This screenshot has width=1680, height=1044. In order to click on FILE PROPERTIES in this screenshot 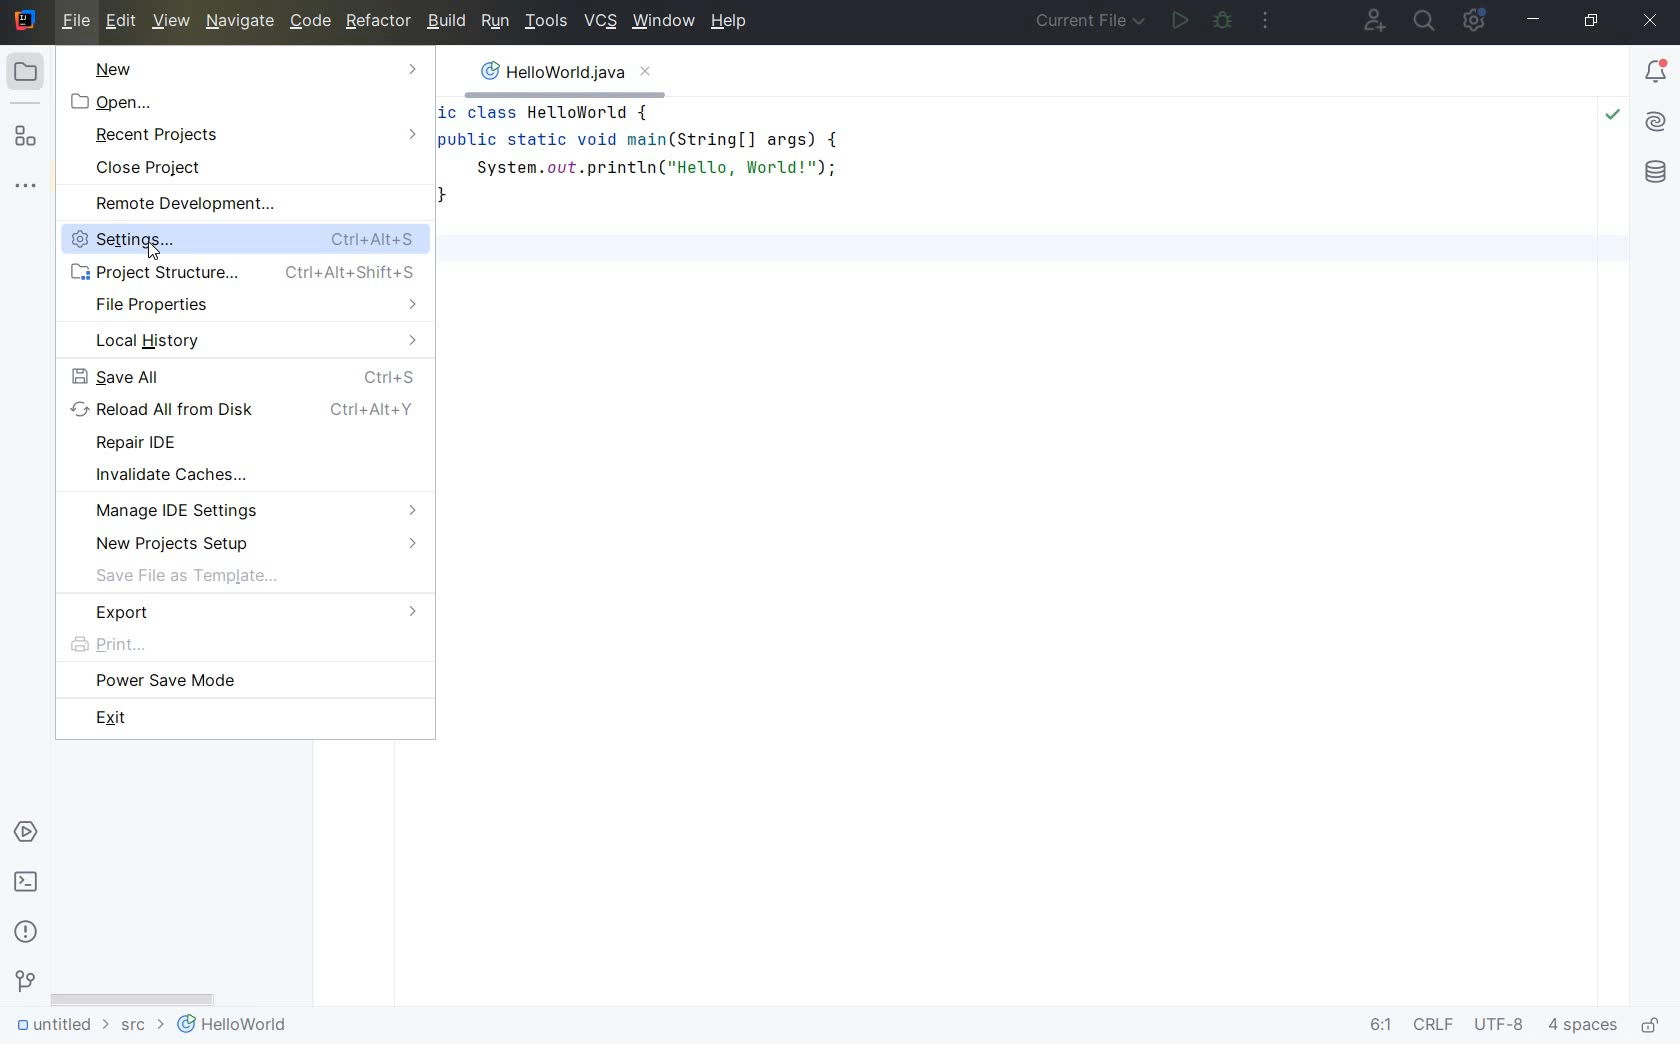, I will do `click(250, 305)`.